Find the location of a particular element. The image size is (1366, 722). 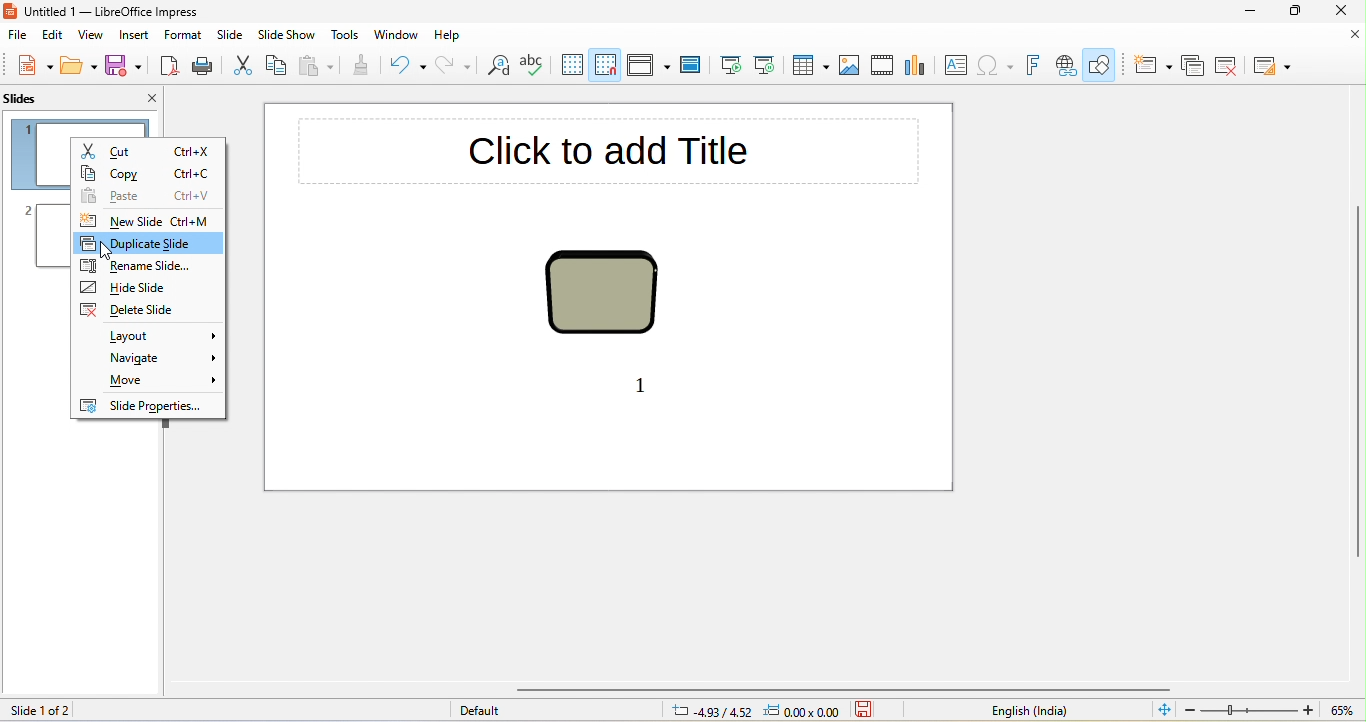

start from first slide is located at coordinates (733, 65).